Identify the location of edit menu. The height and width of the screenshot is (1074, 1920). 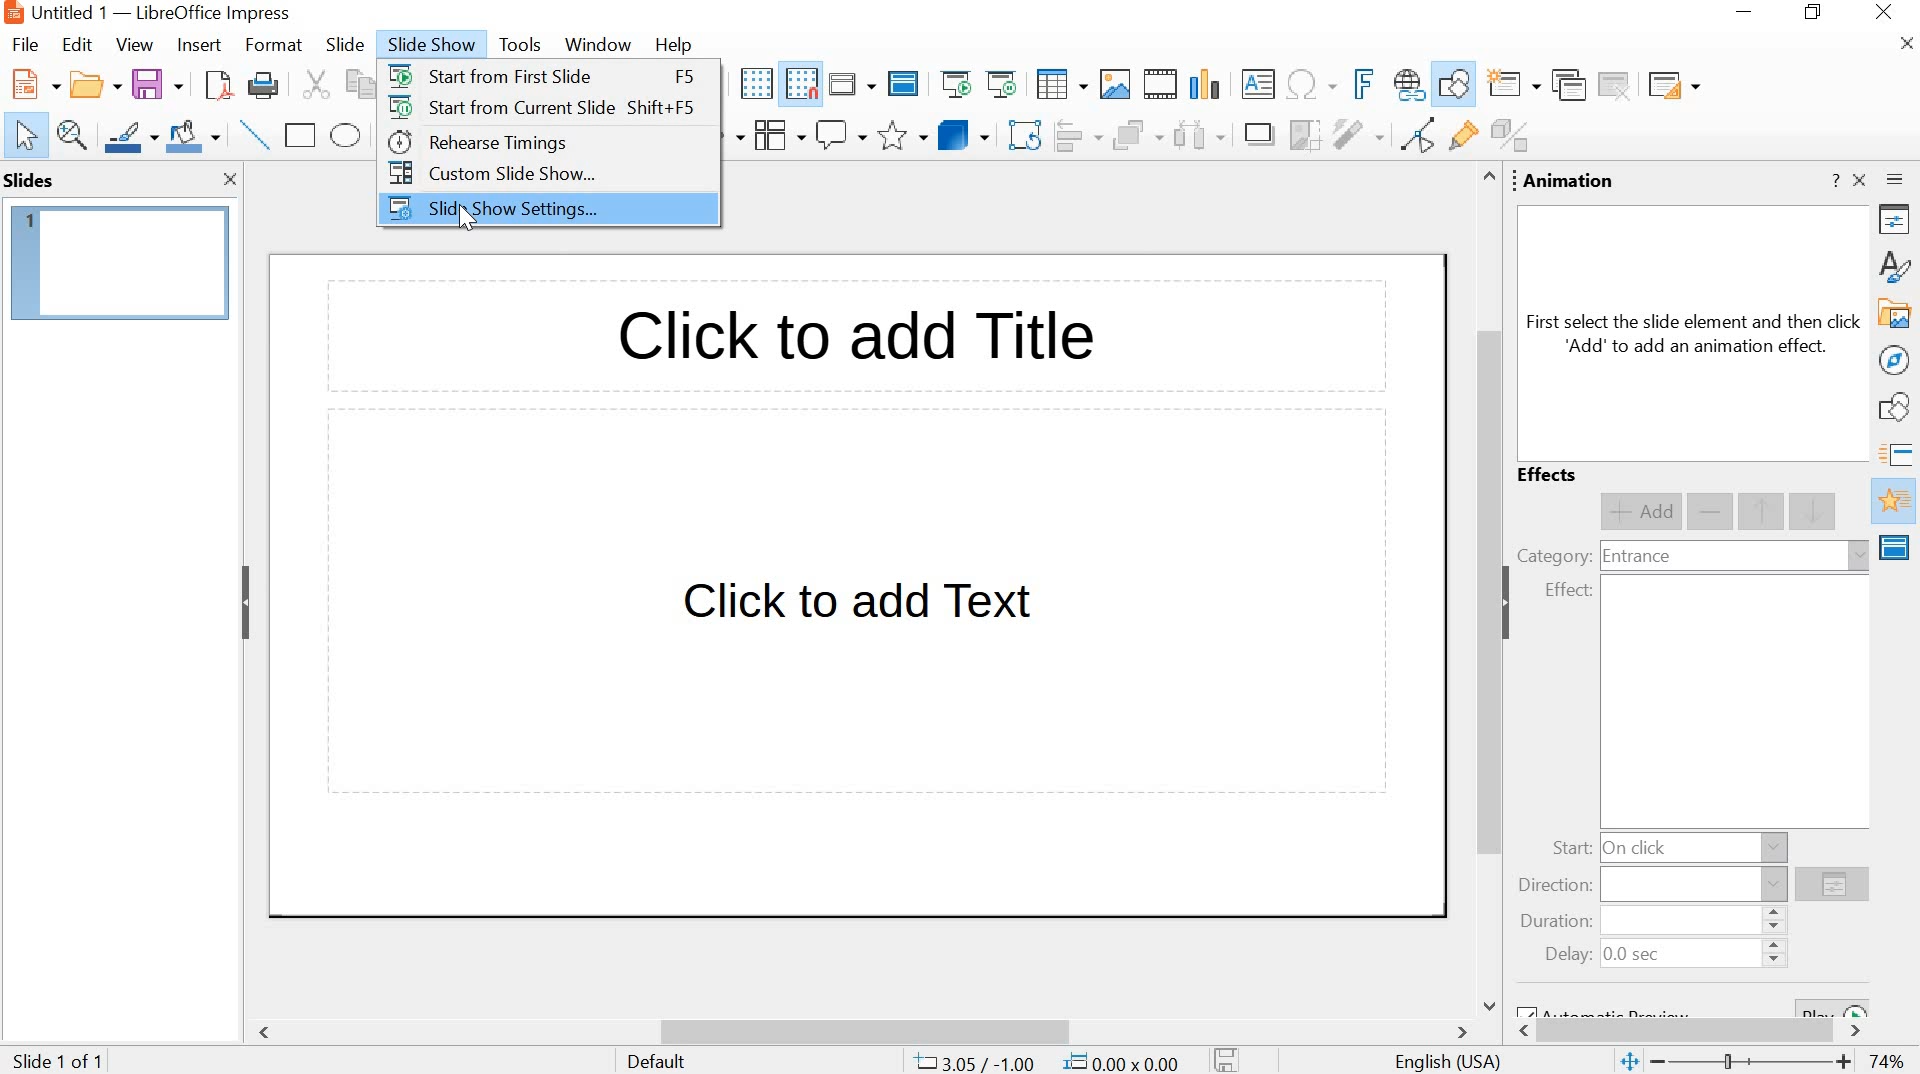
(77, 45).